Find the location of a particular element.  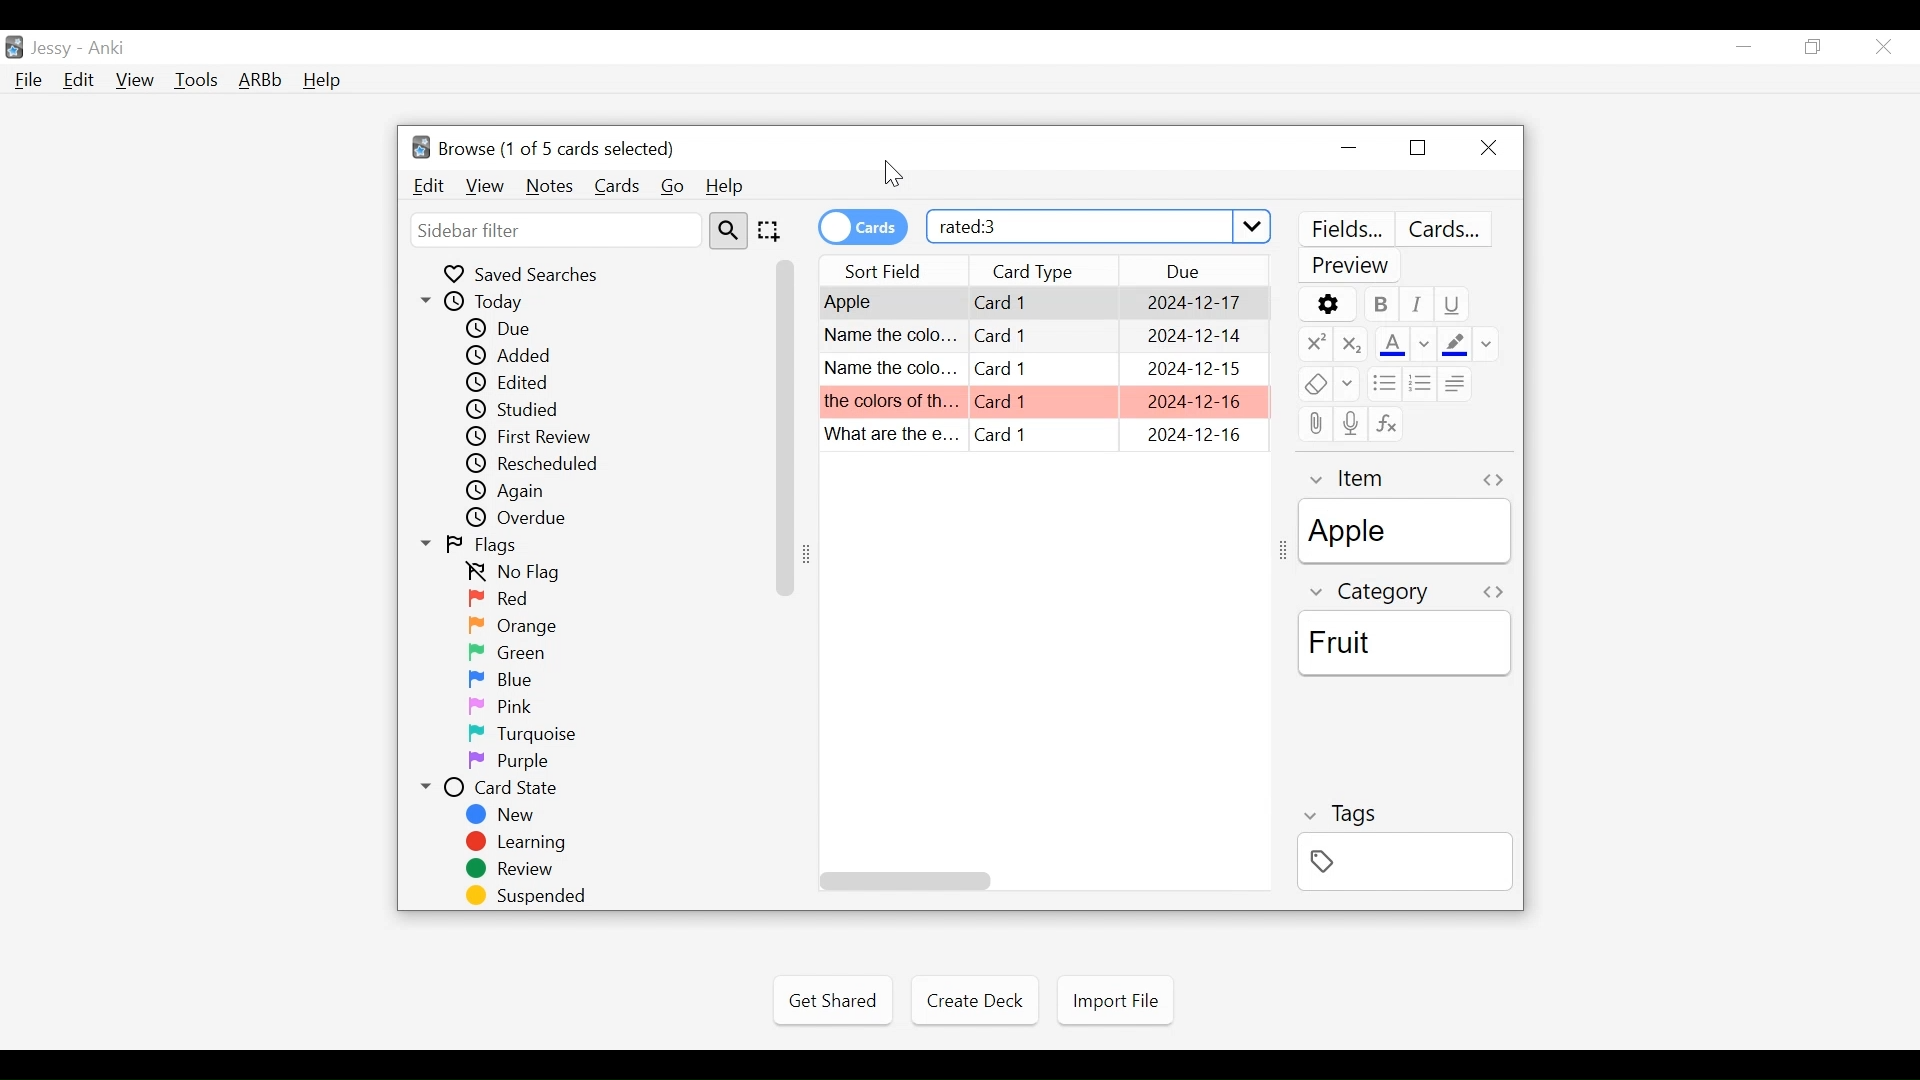

Bold is located at coordinates (1383, 305).